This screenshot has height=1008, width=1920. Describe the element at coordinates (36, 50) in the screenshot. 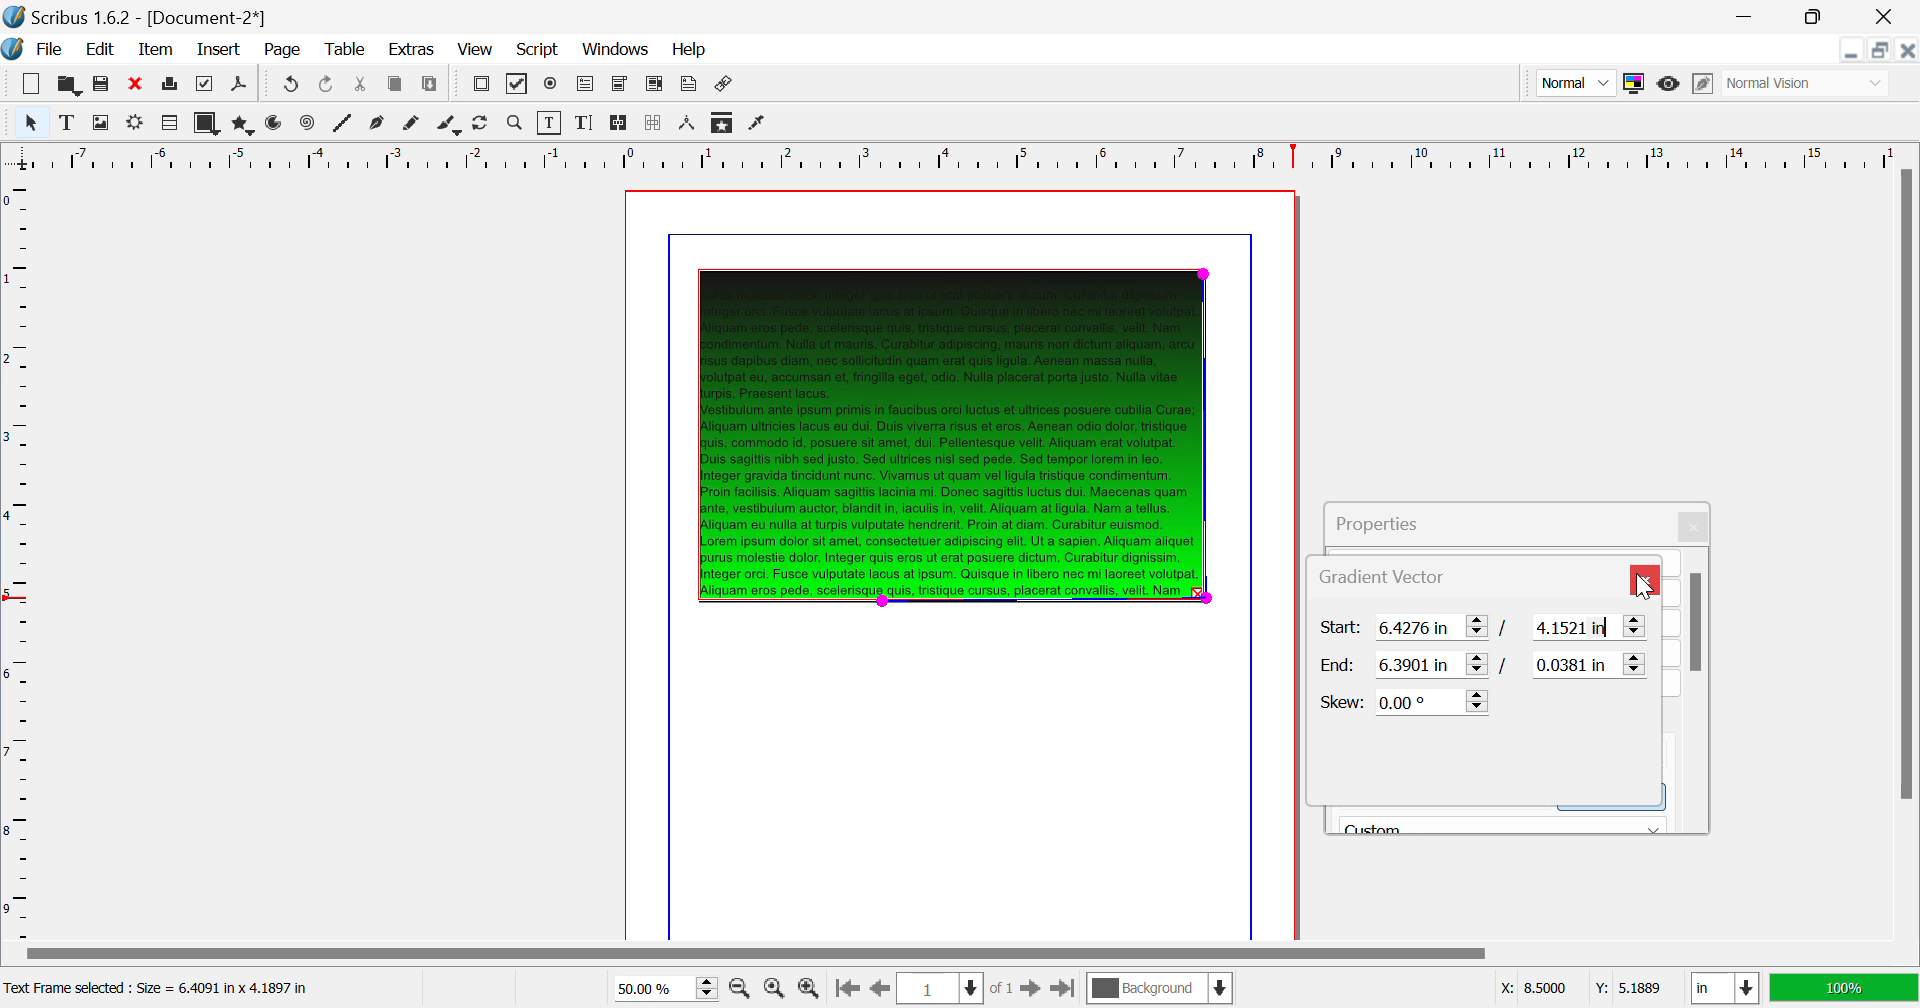

I see `File` at that location.